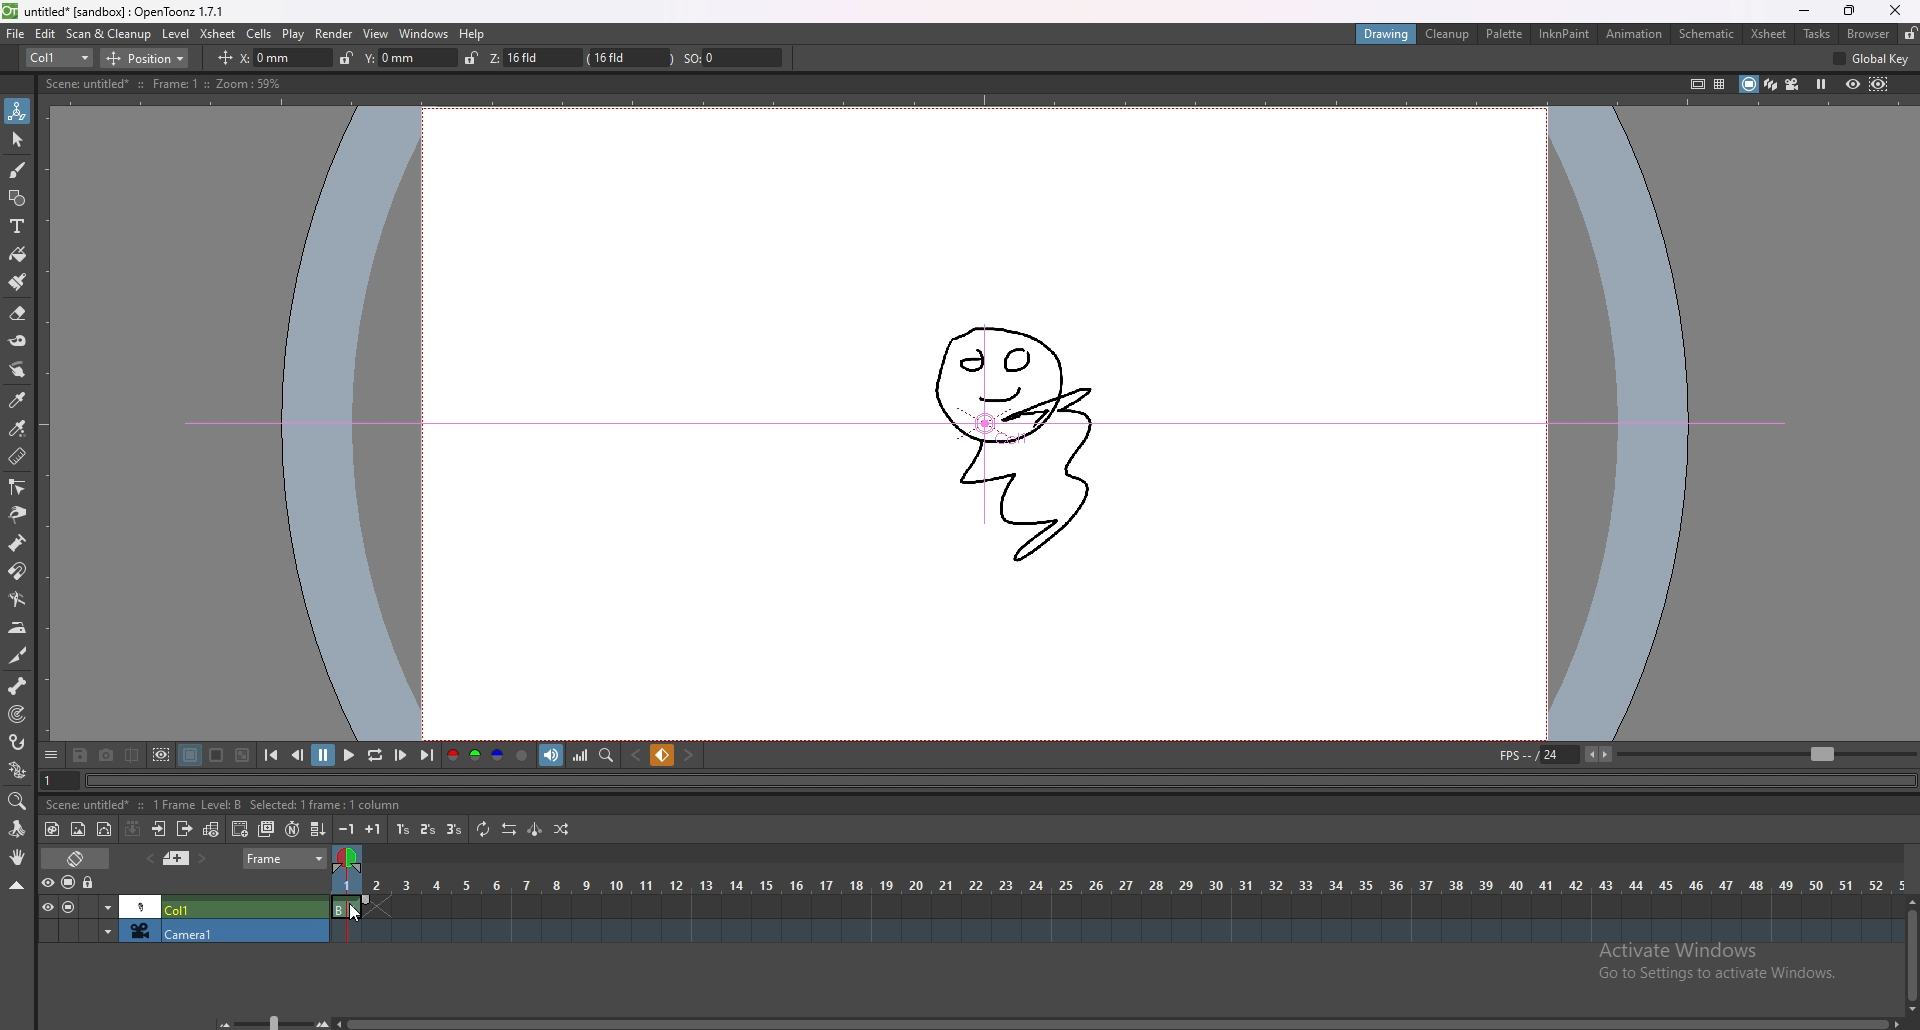 The width and height of the screenshot is (1920, 1030). Describe the element at coordinates (218, 34) in the screenshot. I see `xsheet` at that location.